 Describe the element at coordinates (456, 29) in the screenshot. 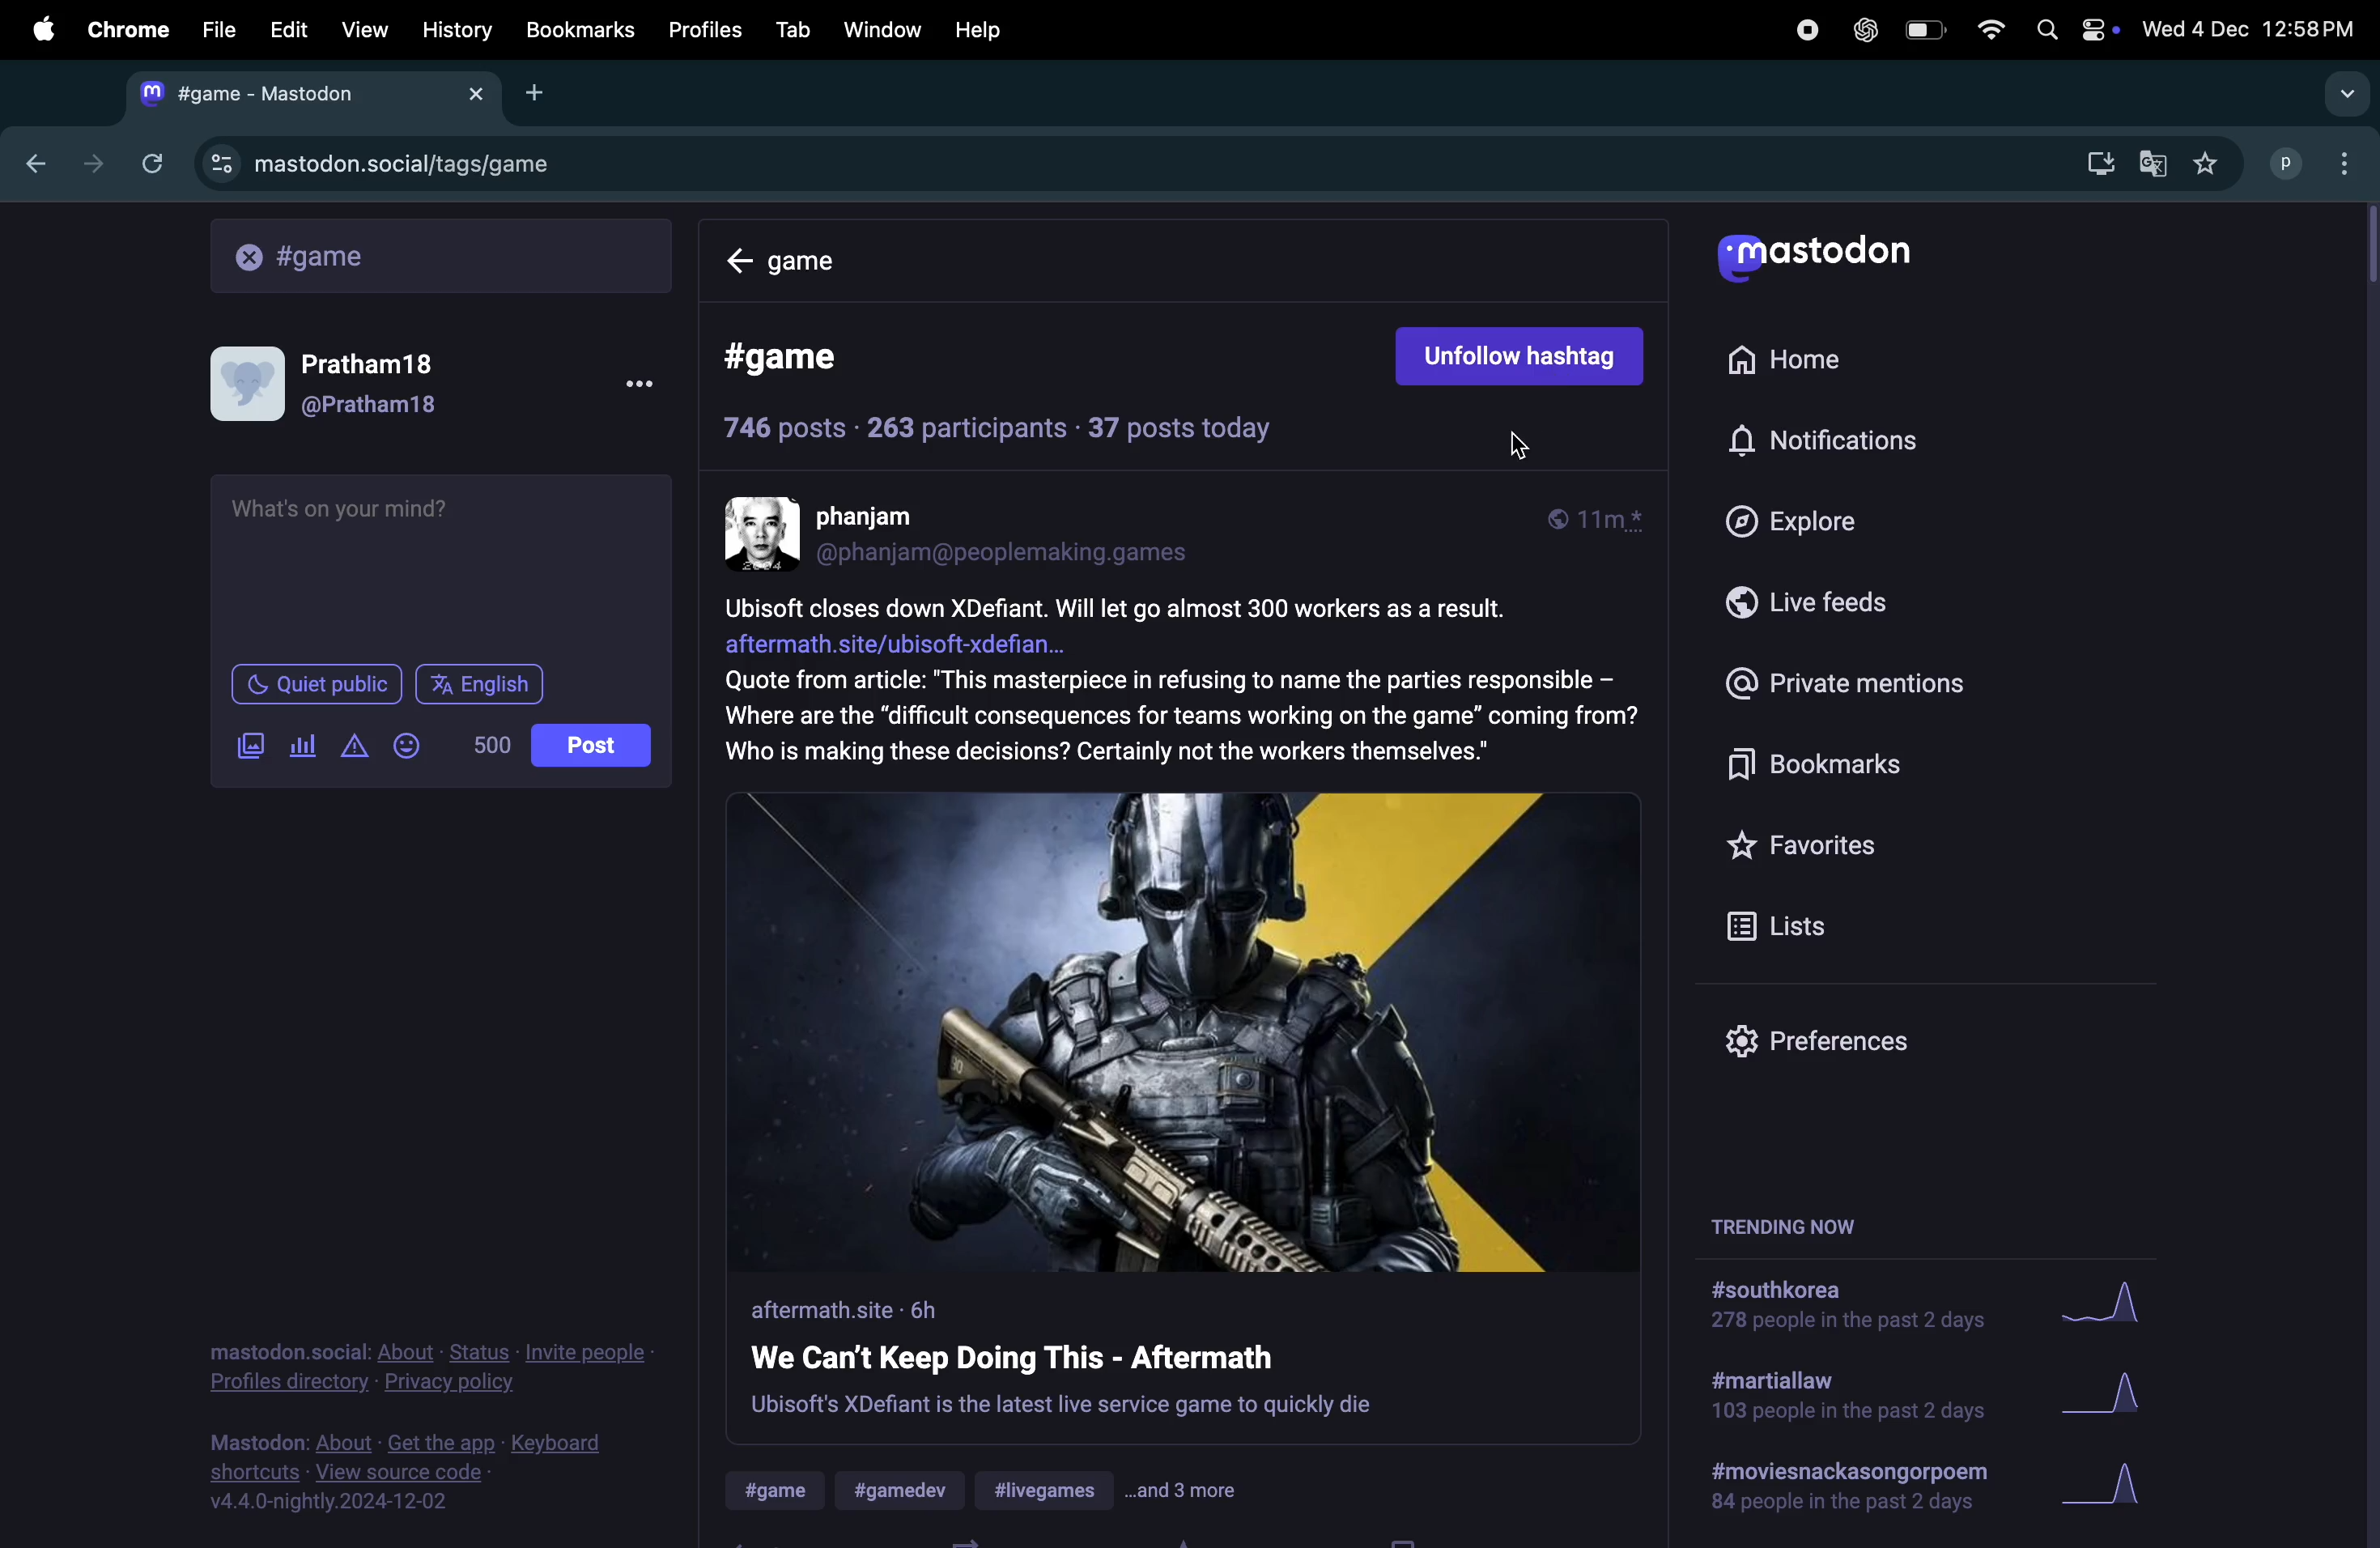

I see `History` at that location.